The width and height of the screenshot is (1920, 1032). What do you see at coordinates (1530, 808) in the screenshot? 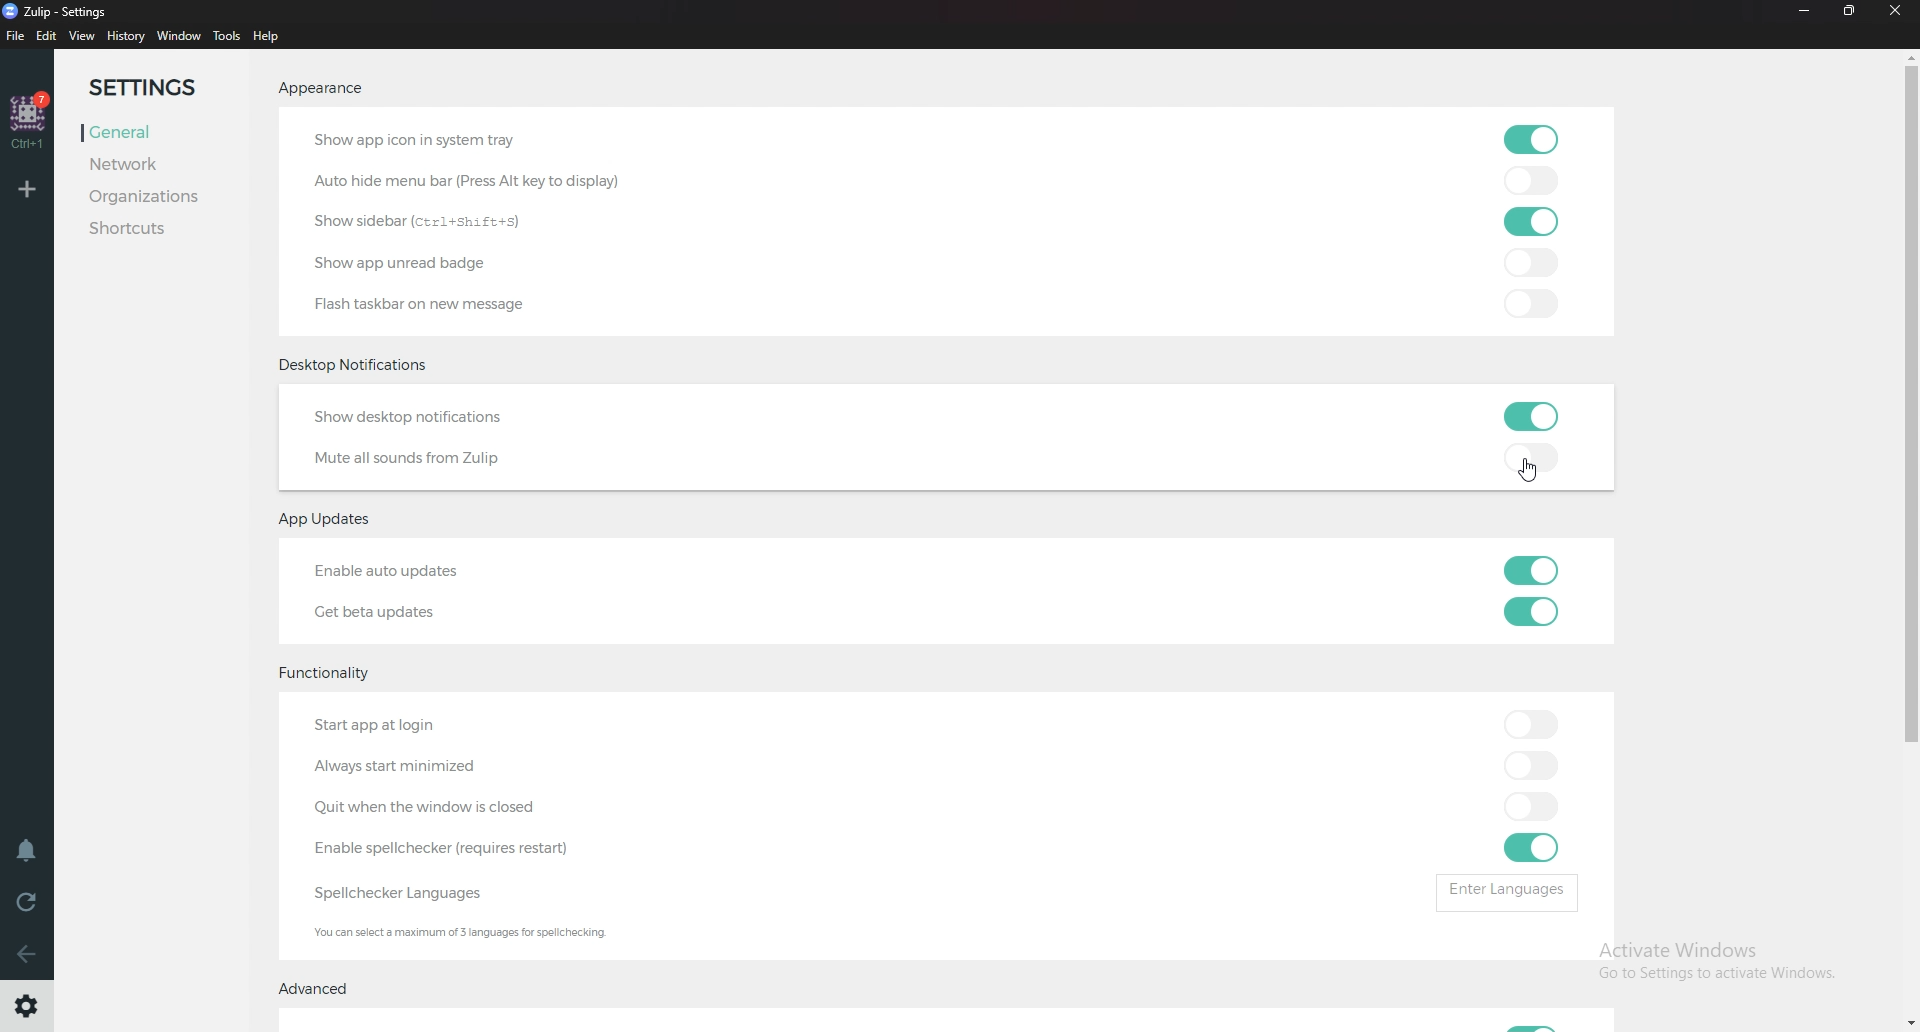
I see `toggle` at bounding box center [1530, 808].